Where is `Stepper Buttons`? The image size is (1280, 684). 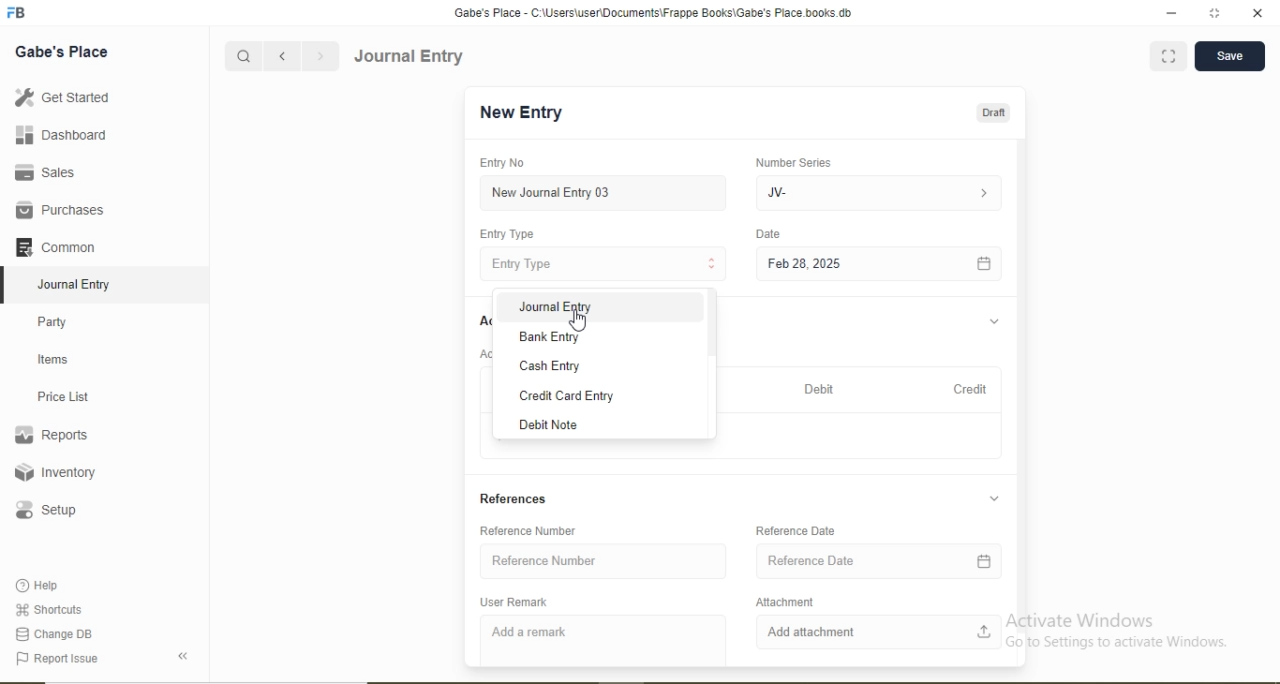 Stepper Buttons is located at coordinates (712, 264).